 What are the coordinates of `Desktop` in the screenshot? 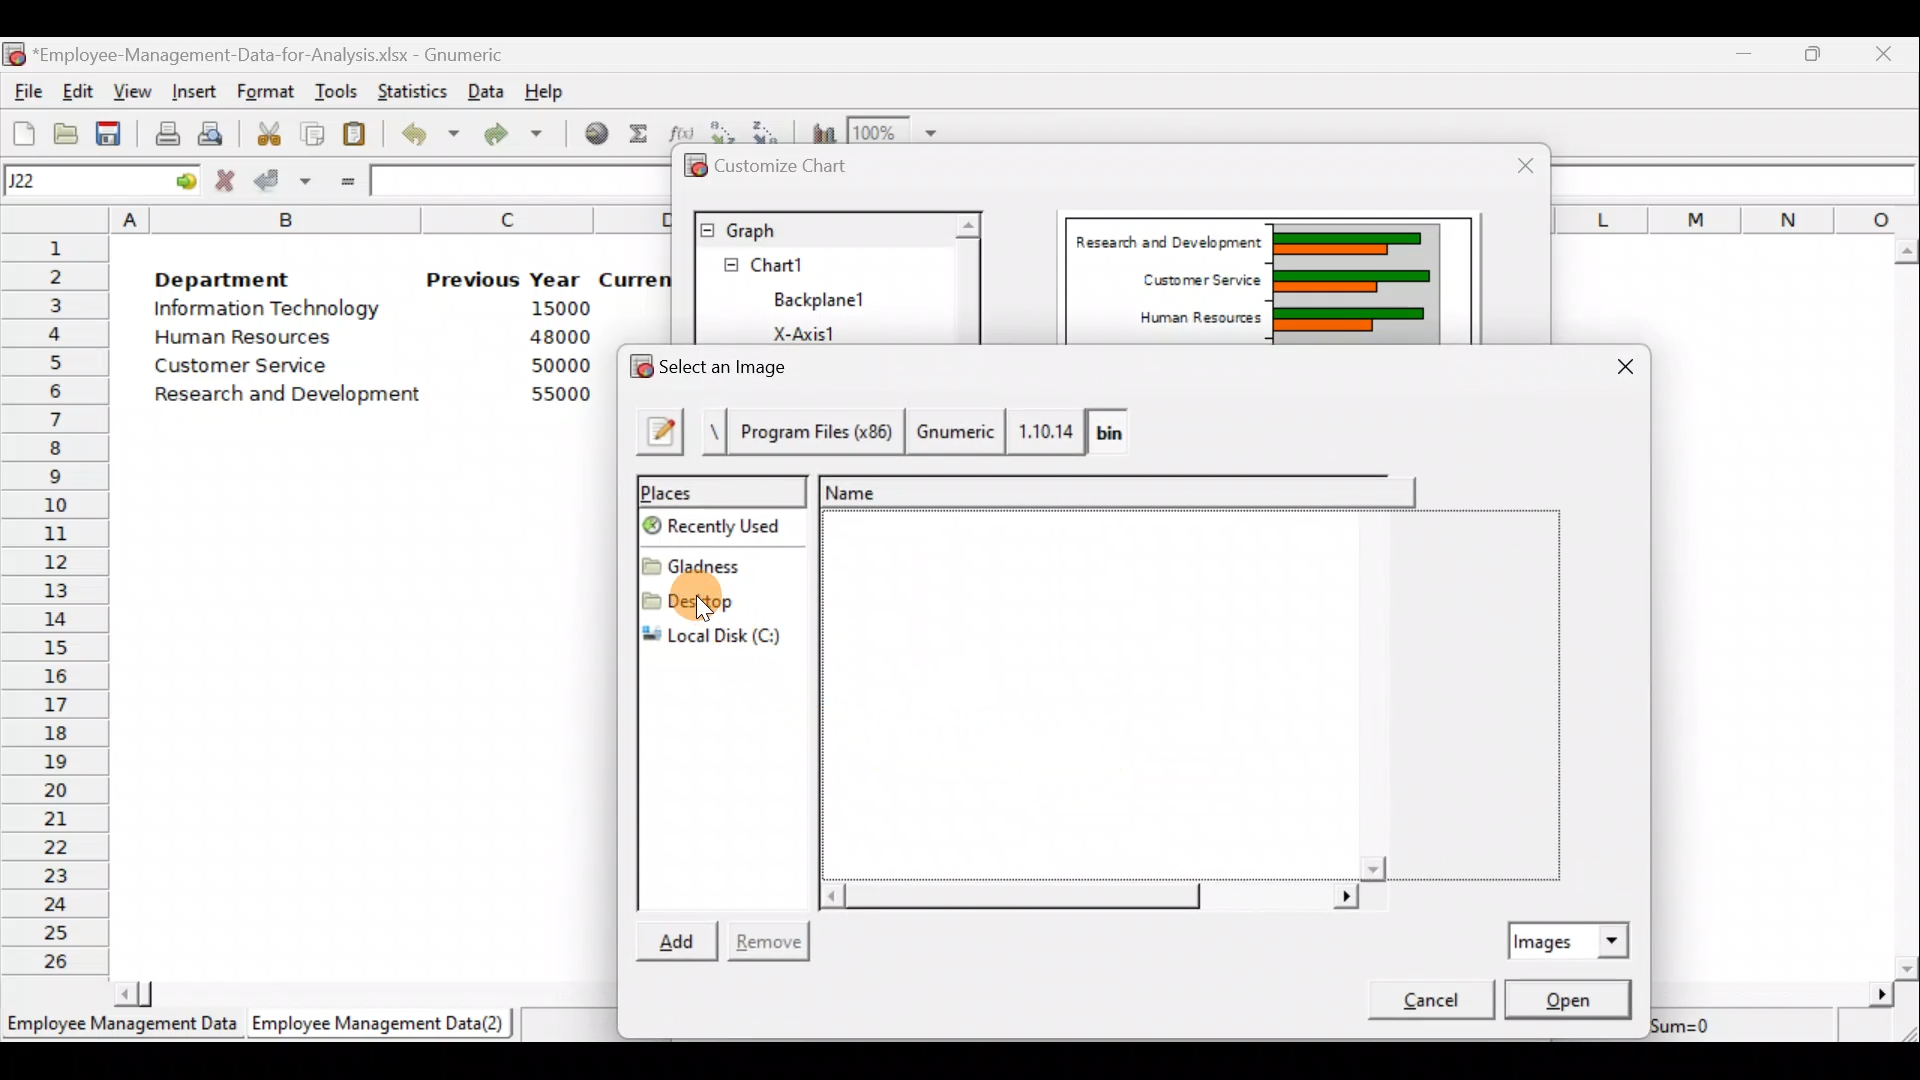 It's located at (721, 599).